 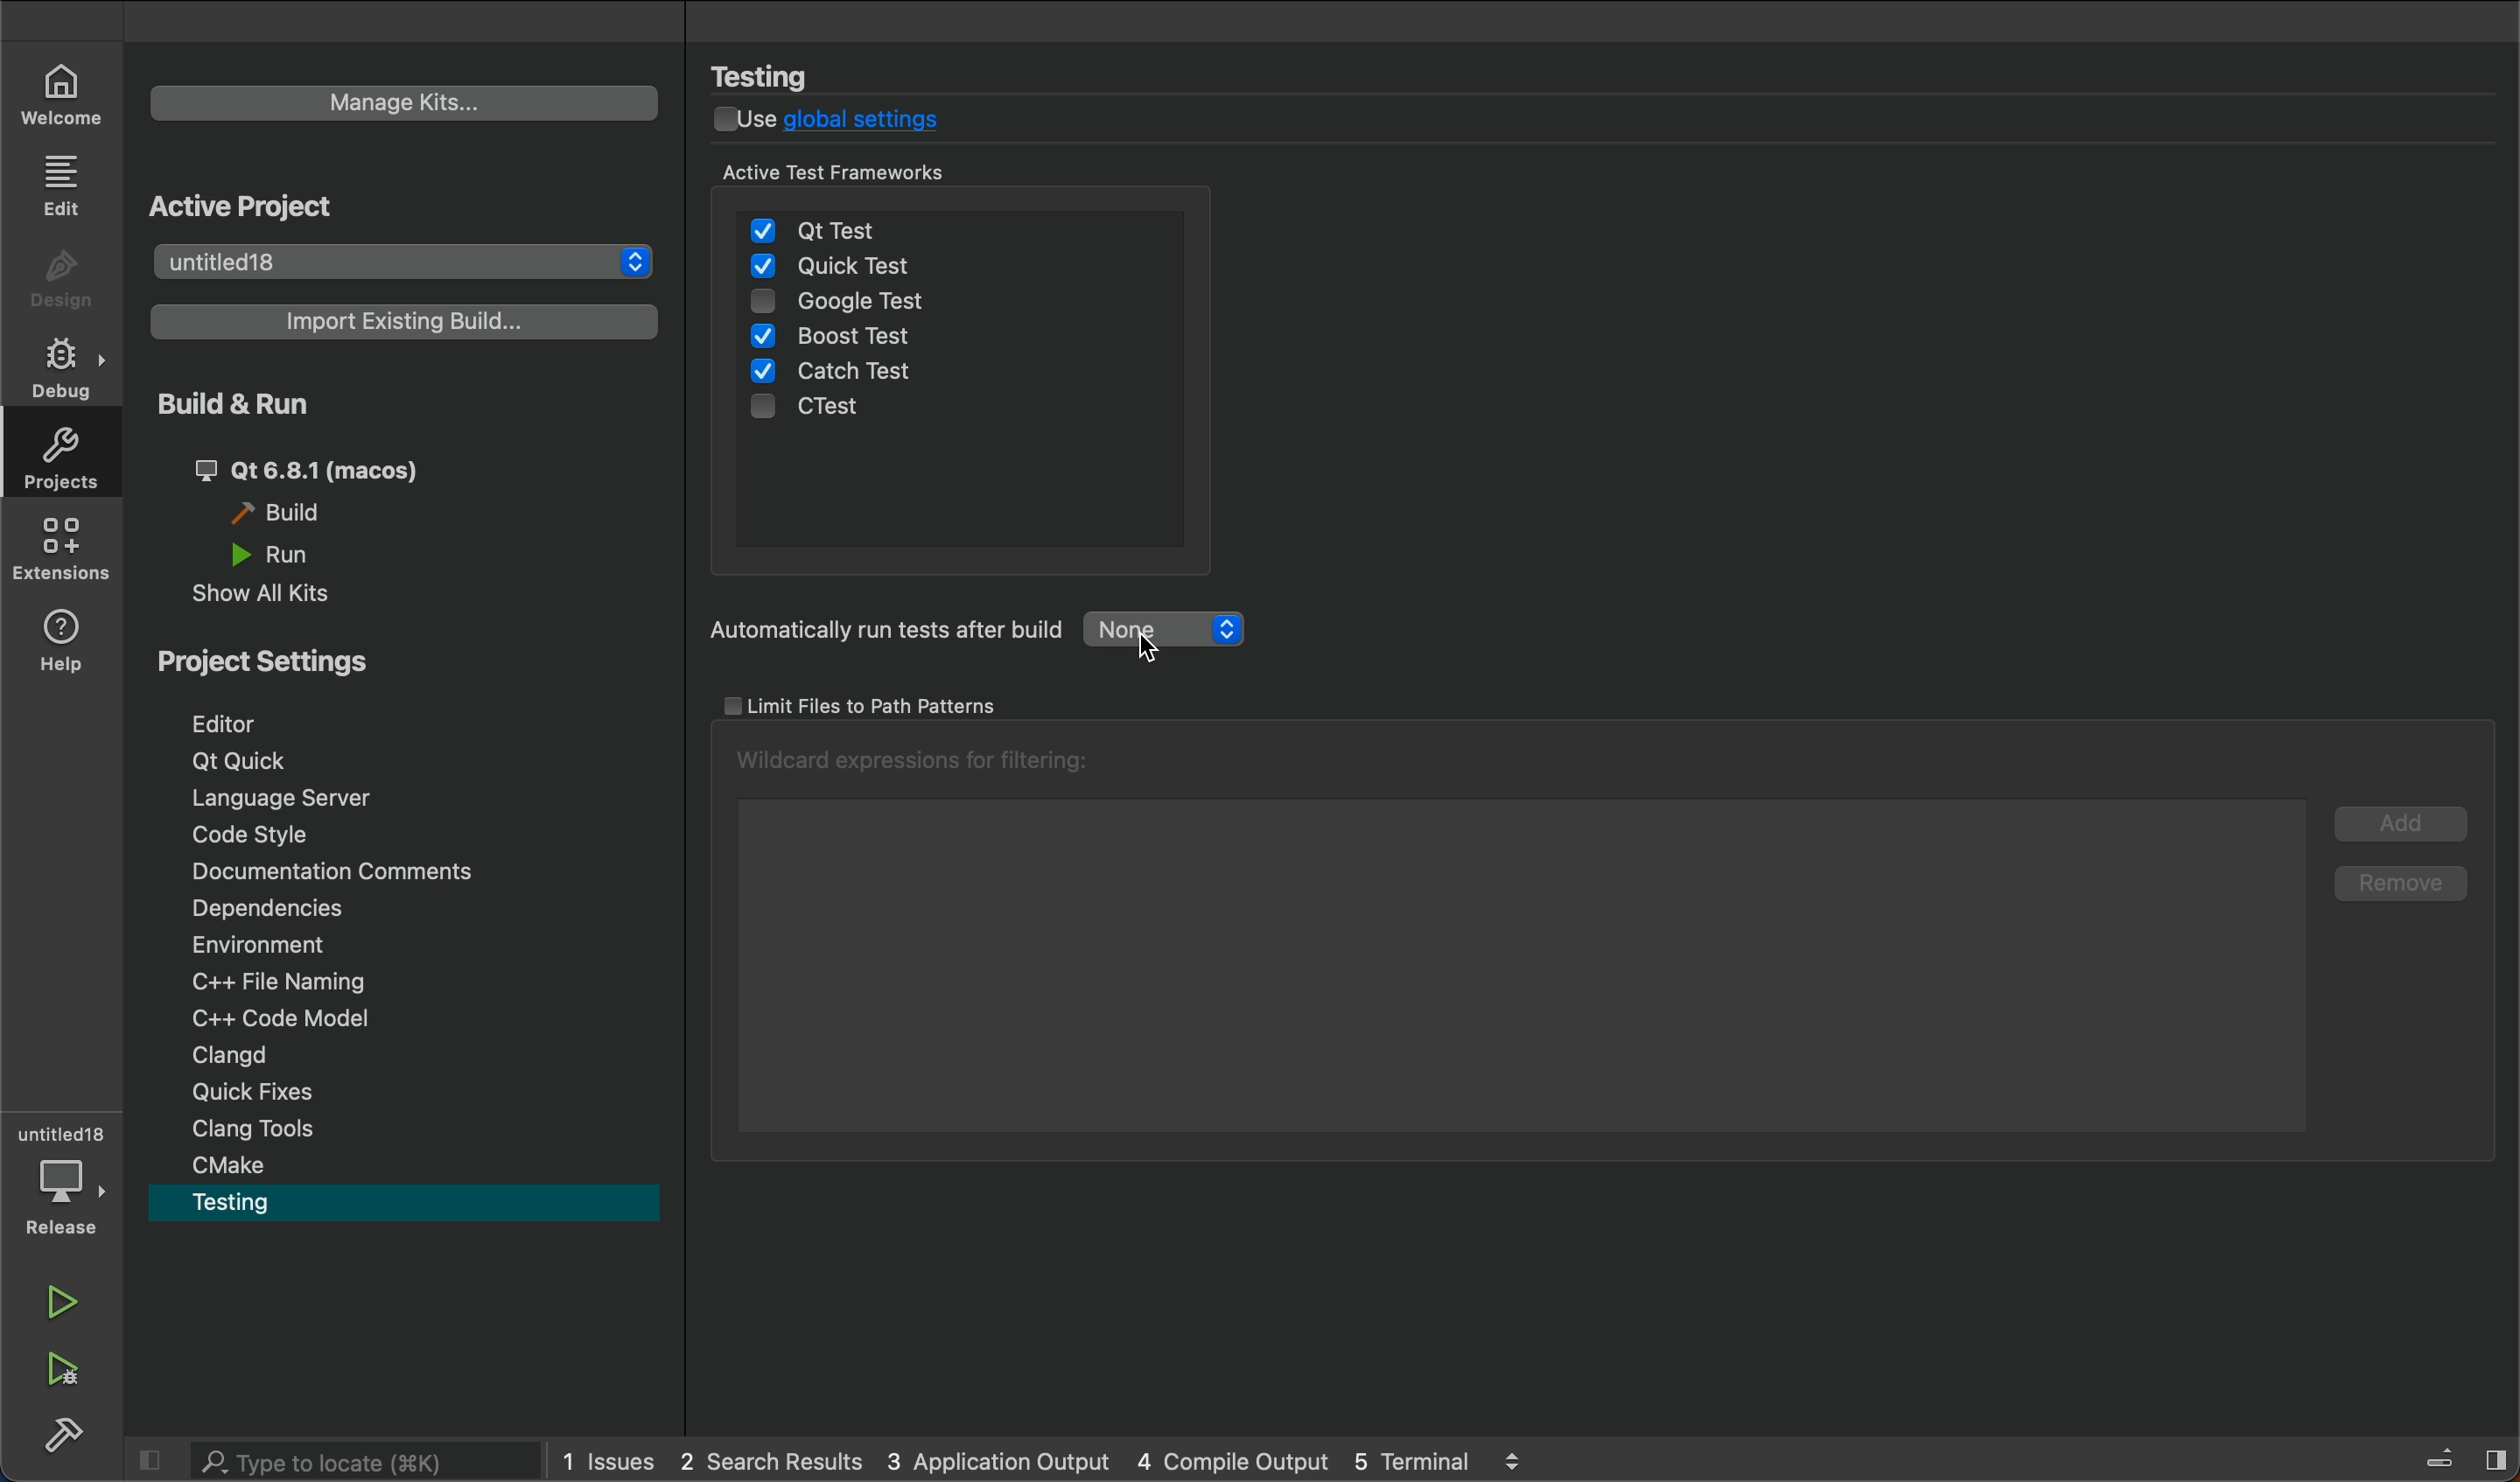 What do you see at coordinates (240, 757) in the screenshot?
I see `qt quick` at bounding box center [240, 757].